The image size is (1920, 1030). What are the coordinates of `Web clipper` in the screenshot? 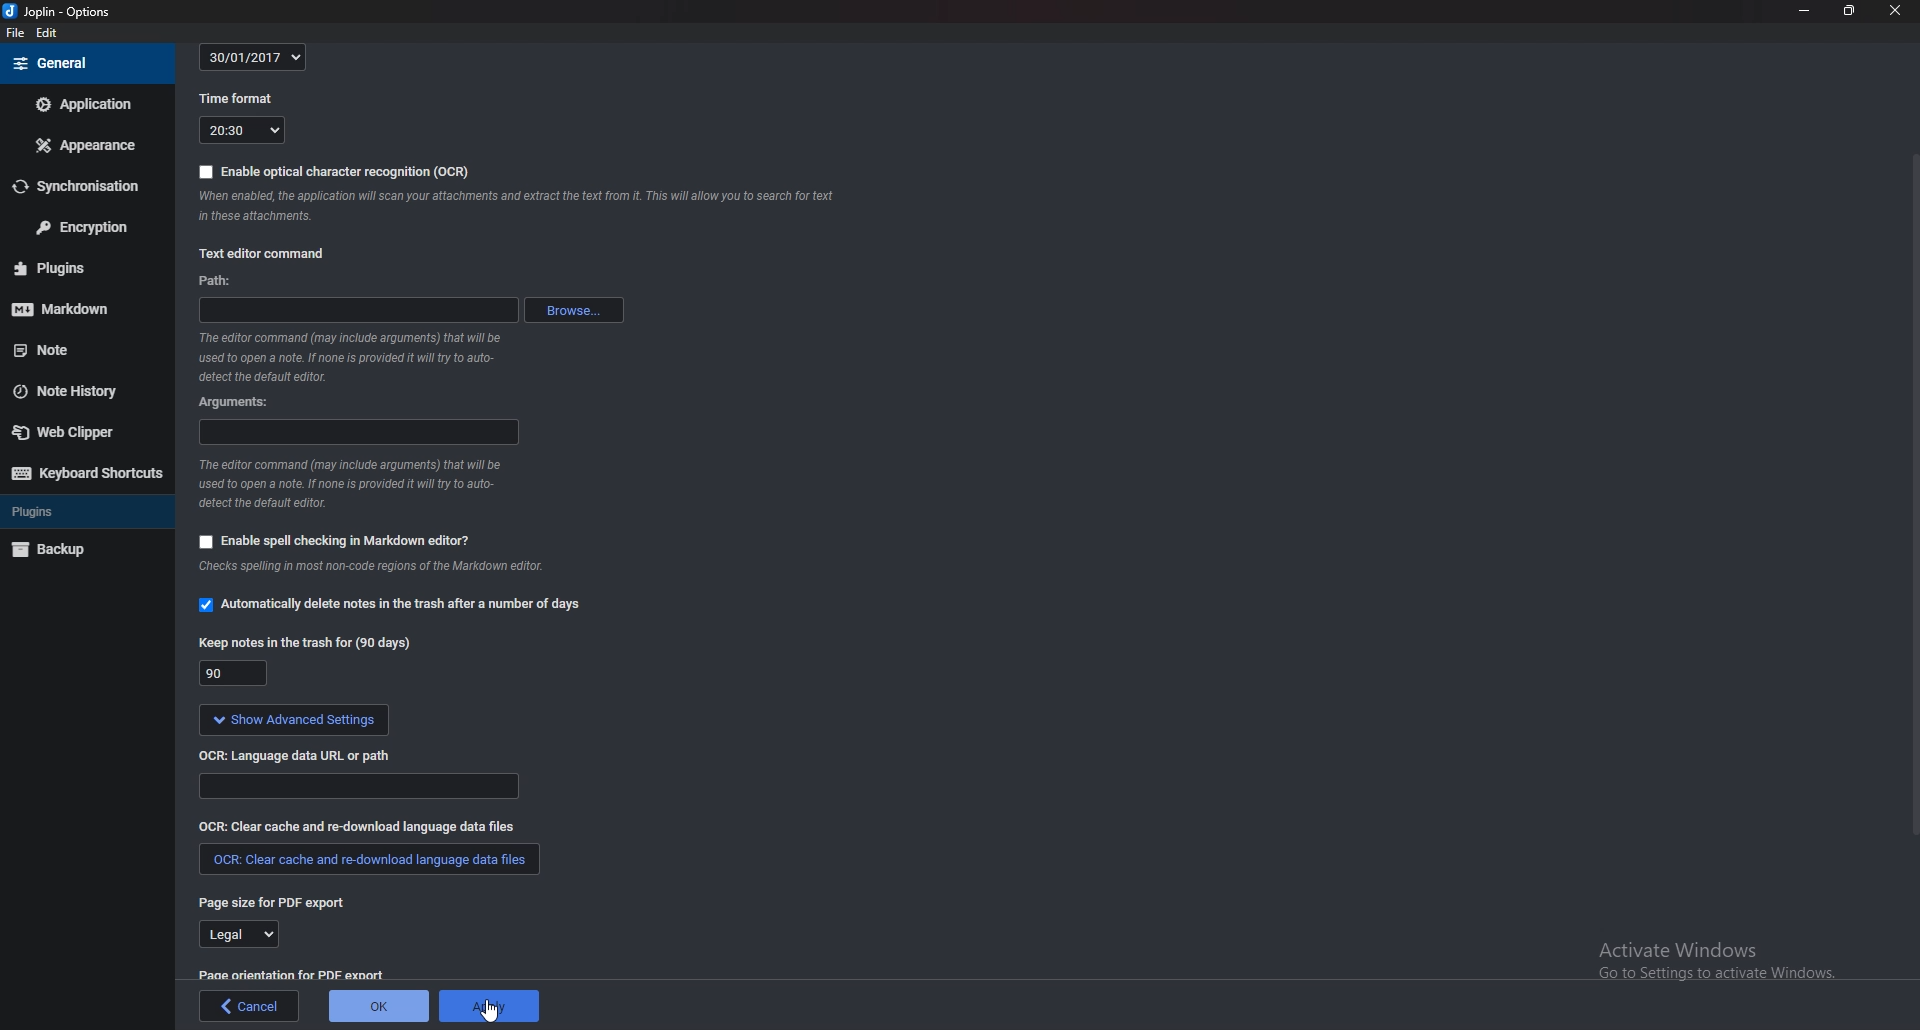 It's located at (77, 431).